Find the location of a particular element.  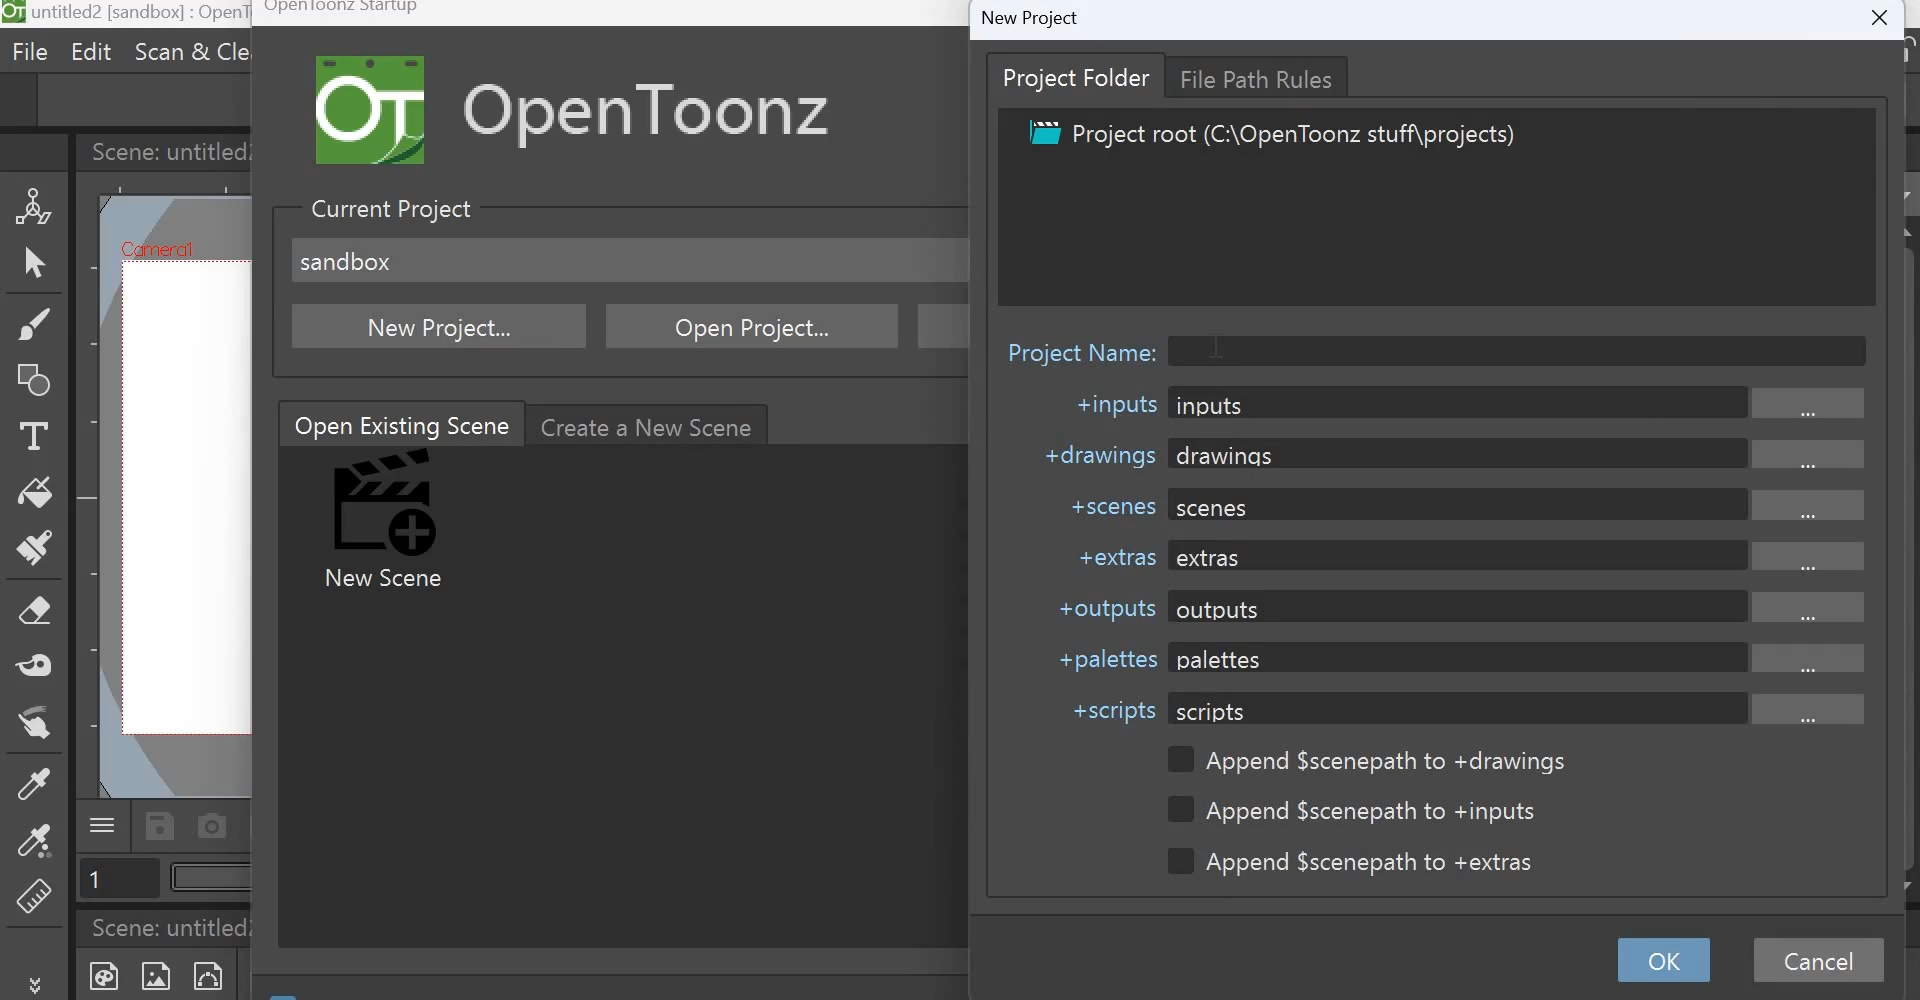

Menu is located at coordinates (103, 823).